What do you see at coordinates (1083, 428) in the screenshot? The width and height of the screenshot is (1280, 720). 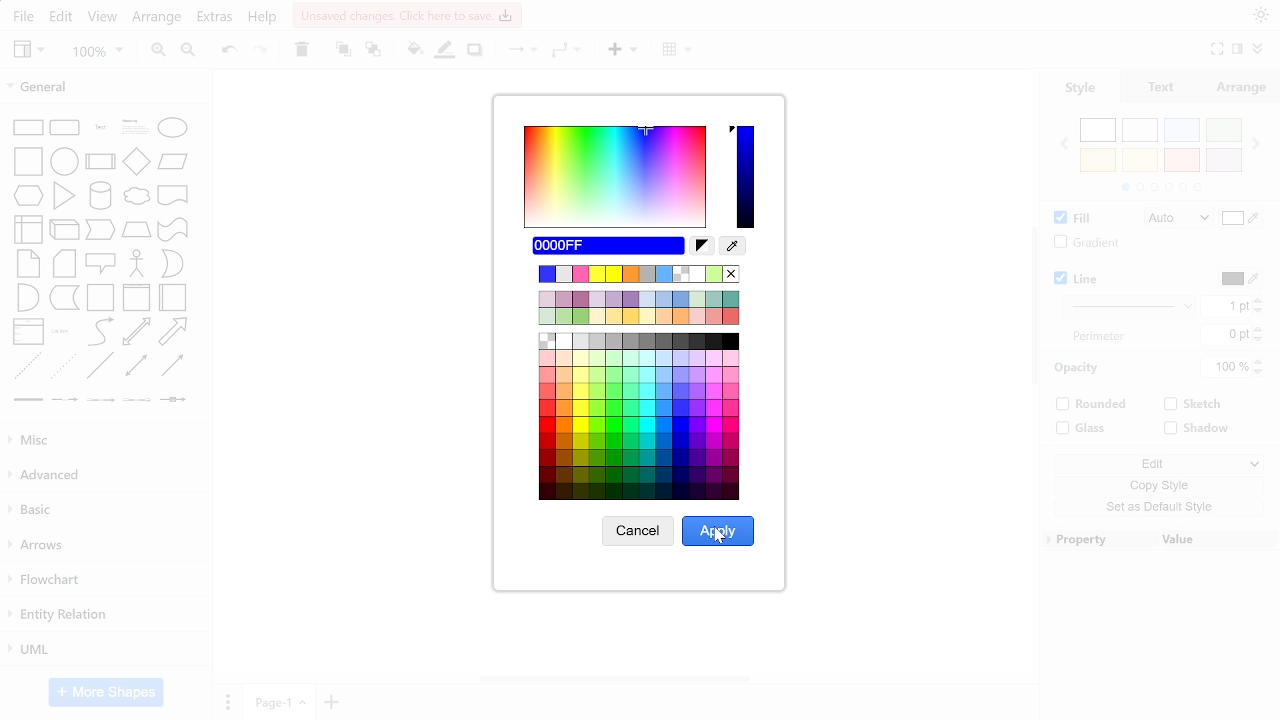 I see `glass` at bounding box center [1083, 428].